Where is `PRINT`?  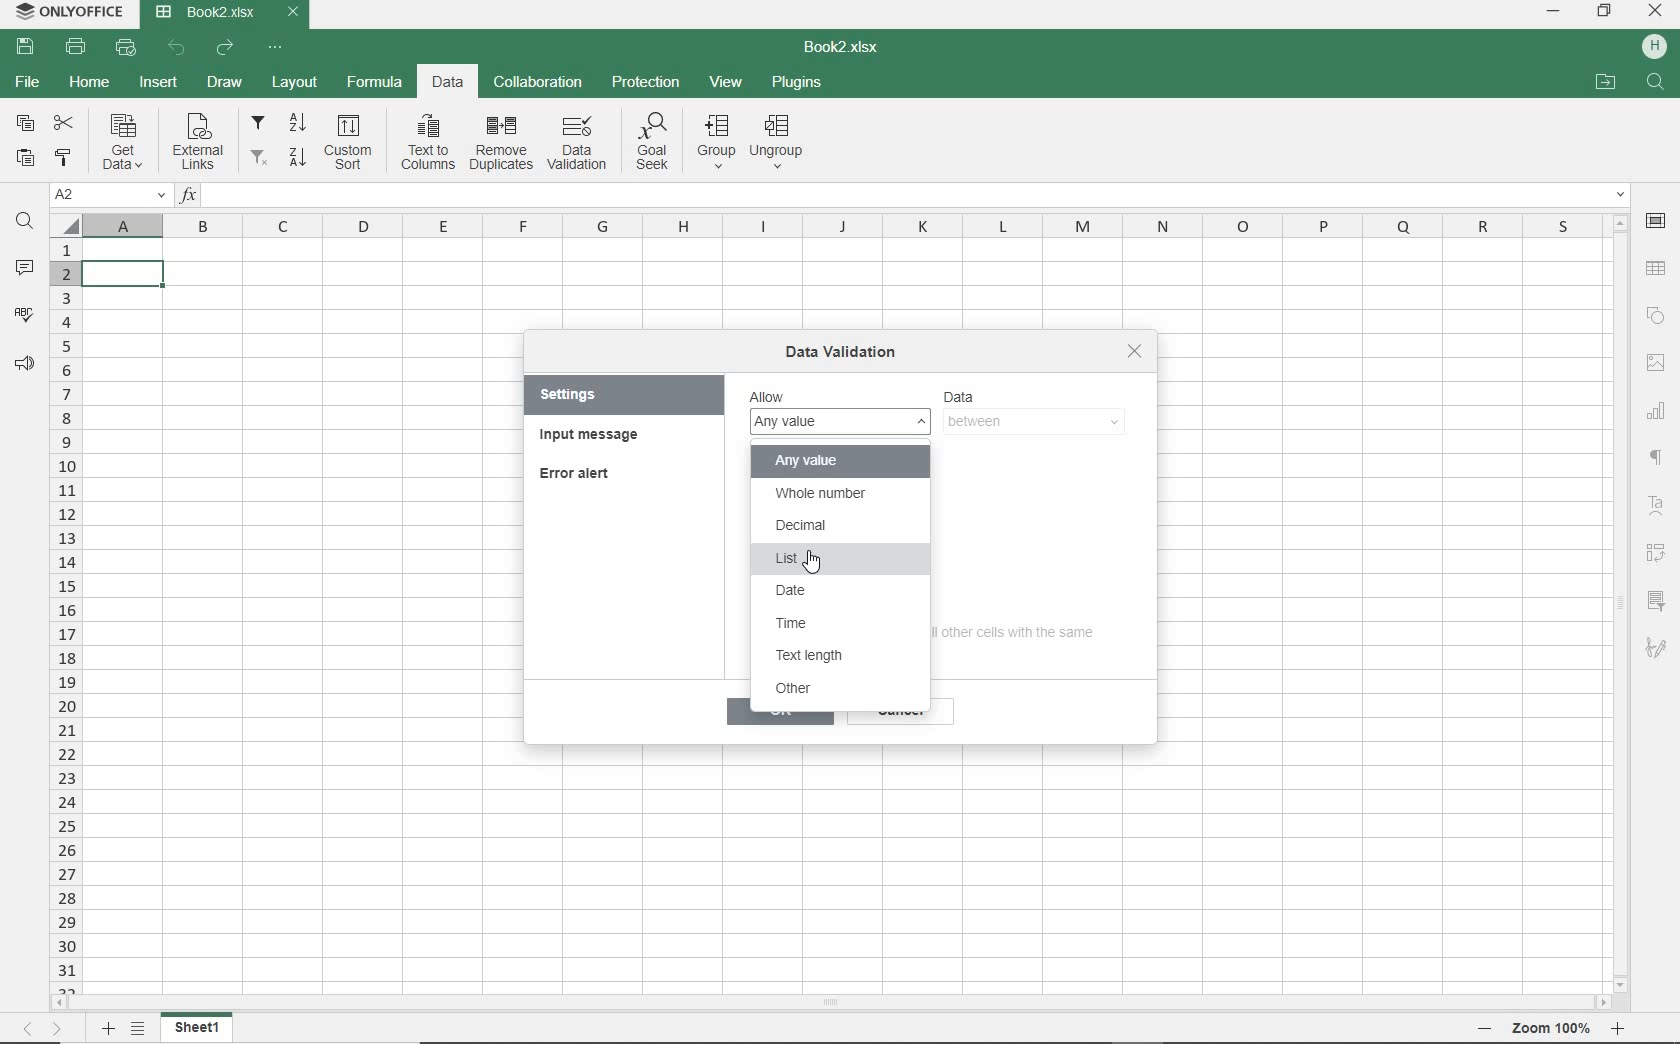 PRINT is located at coordinates (76, 48).